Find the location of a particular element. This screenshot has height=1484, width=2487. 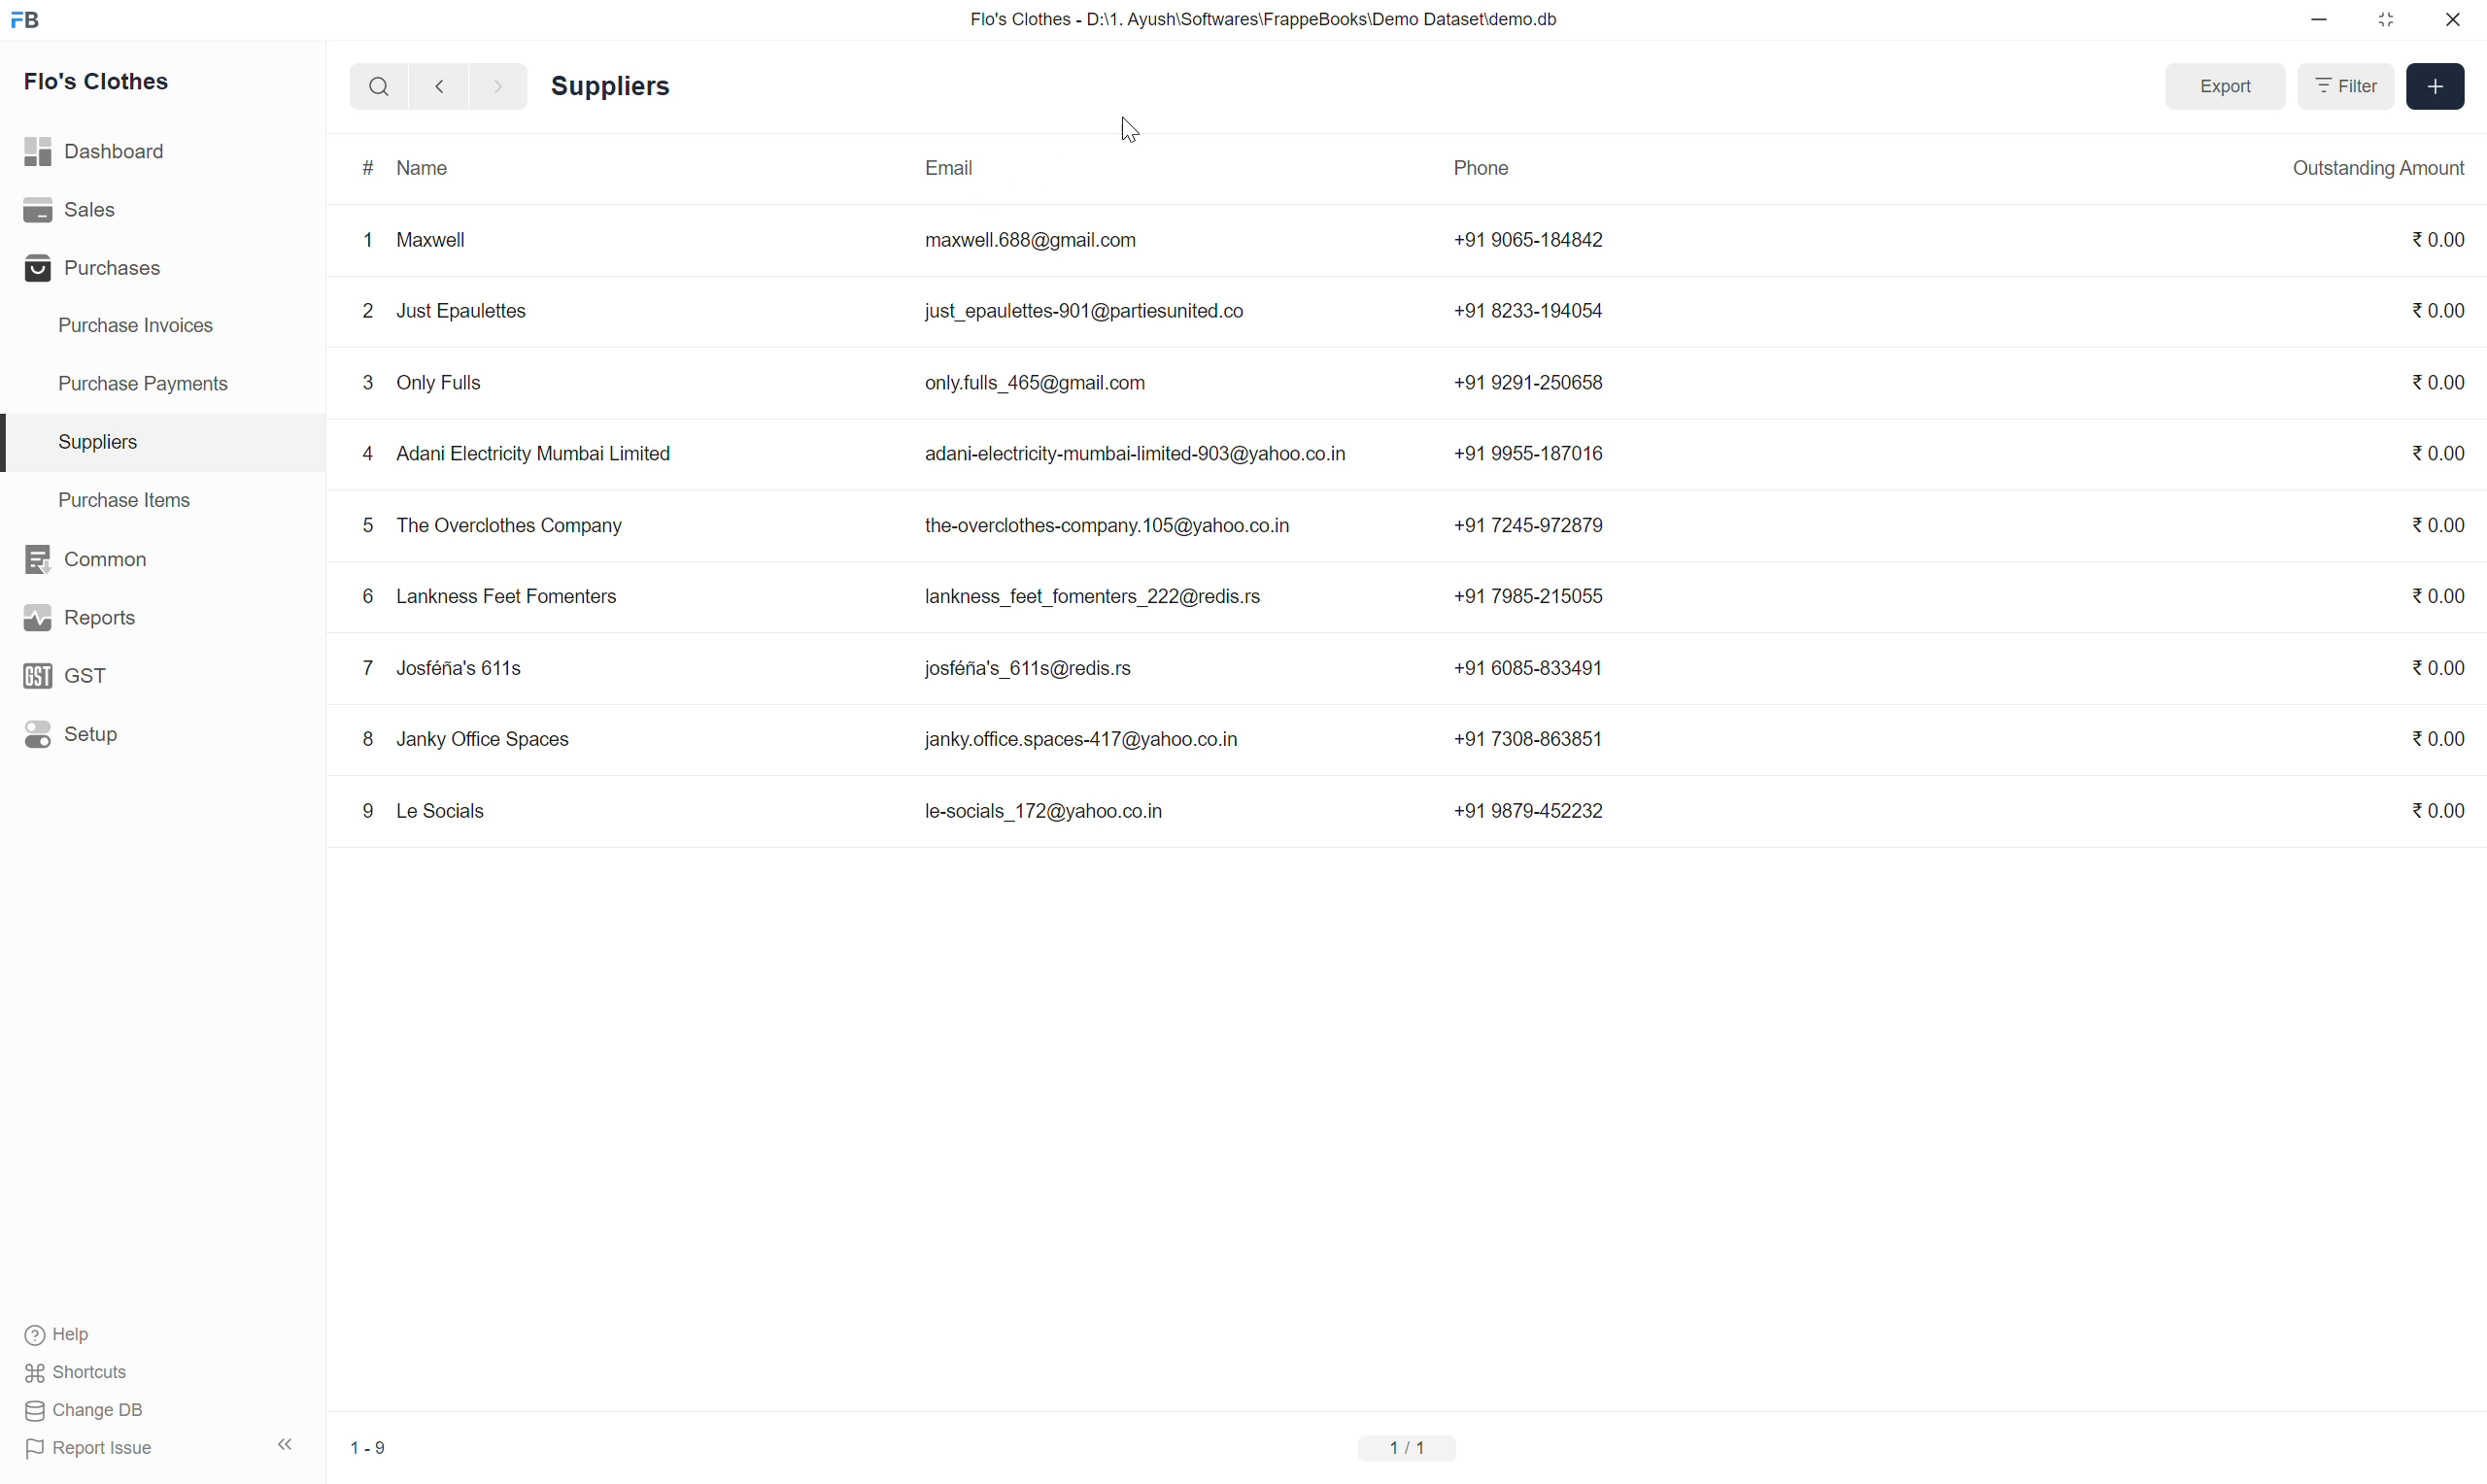

Filter is located at coordinates (2343, 84).